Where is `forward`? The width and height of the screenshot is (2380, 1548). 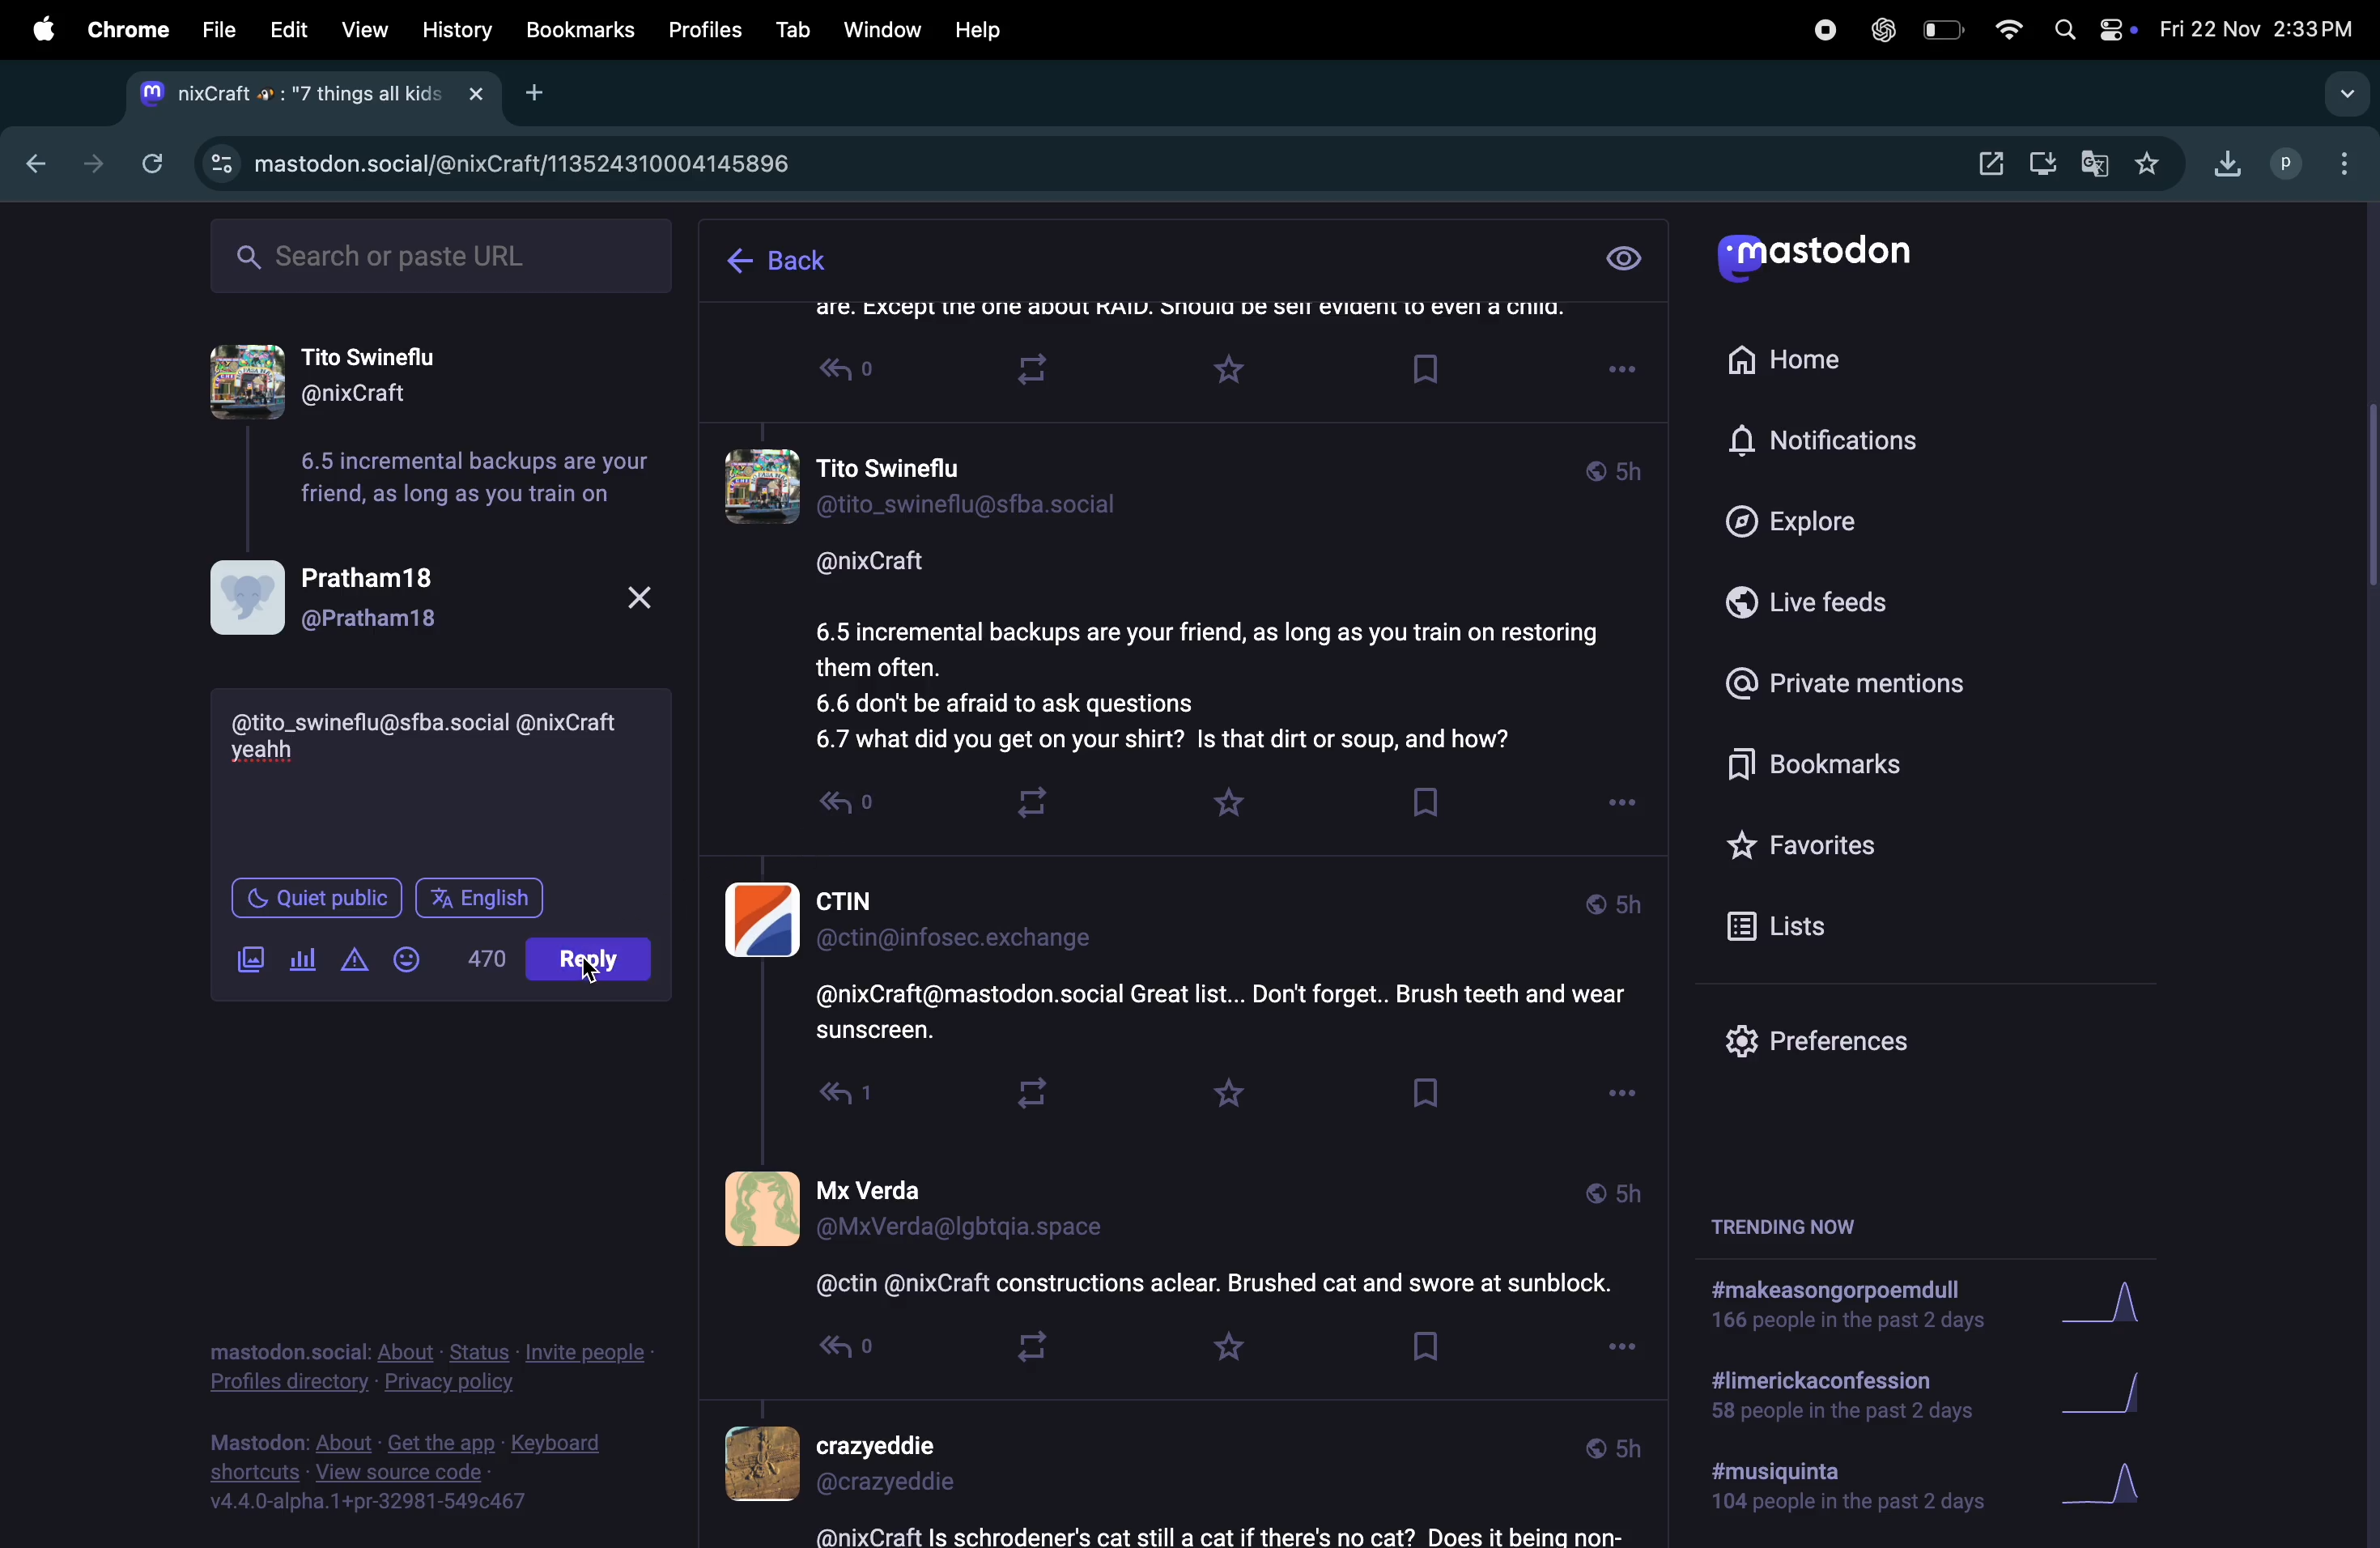 forward is located at coordinates (91, 161).